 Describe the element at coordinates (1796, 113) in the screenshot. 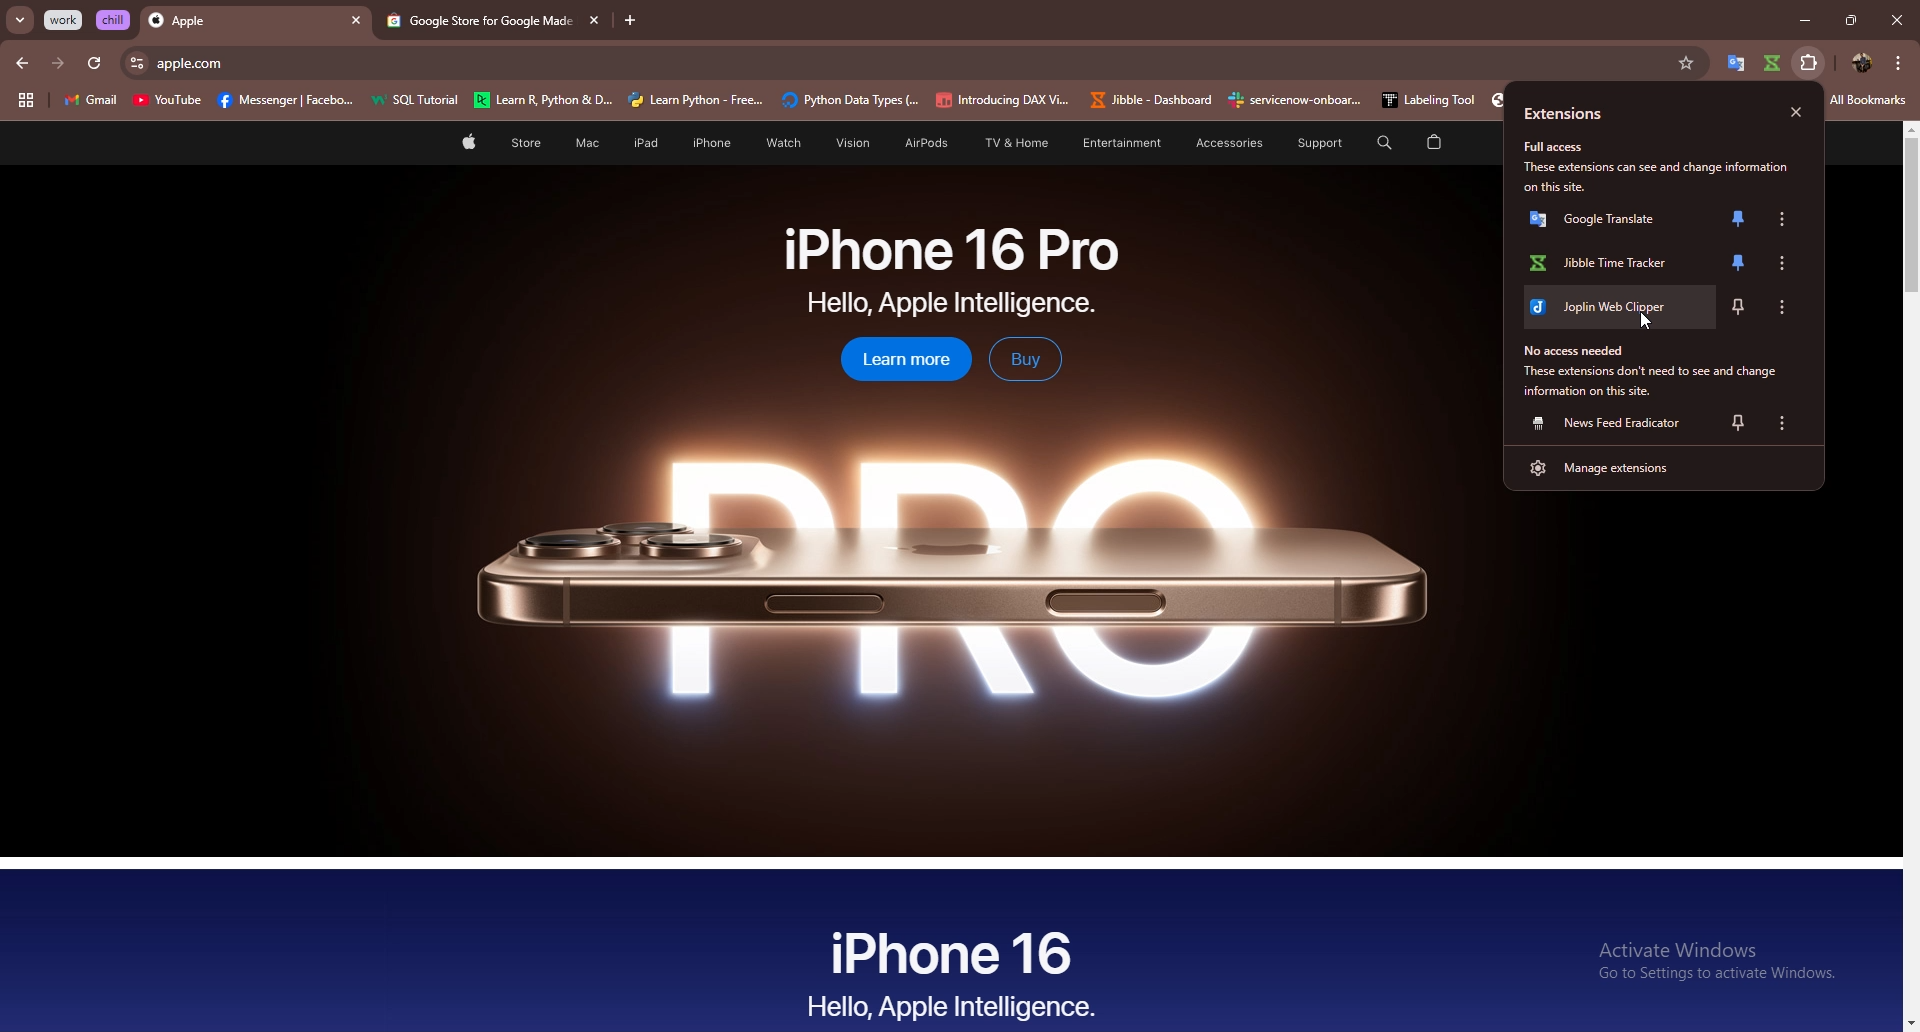

I see `close` at that location.